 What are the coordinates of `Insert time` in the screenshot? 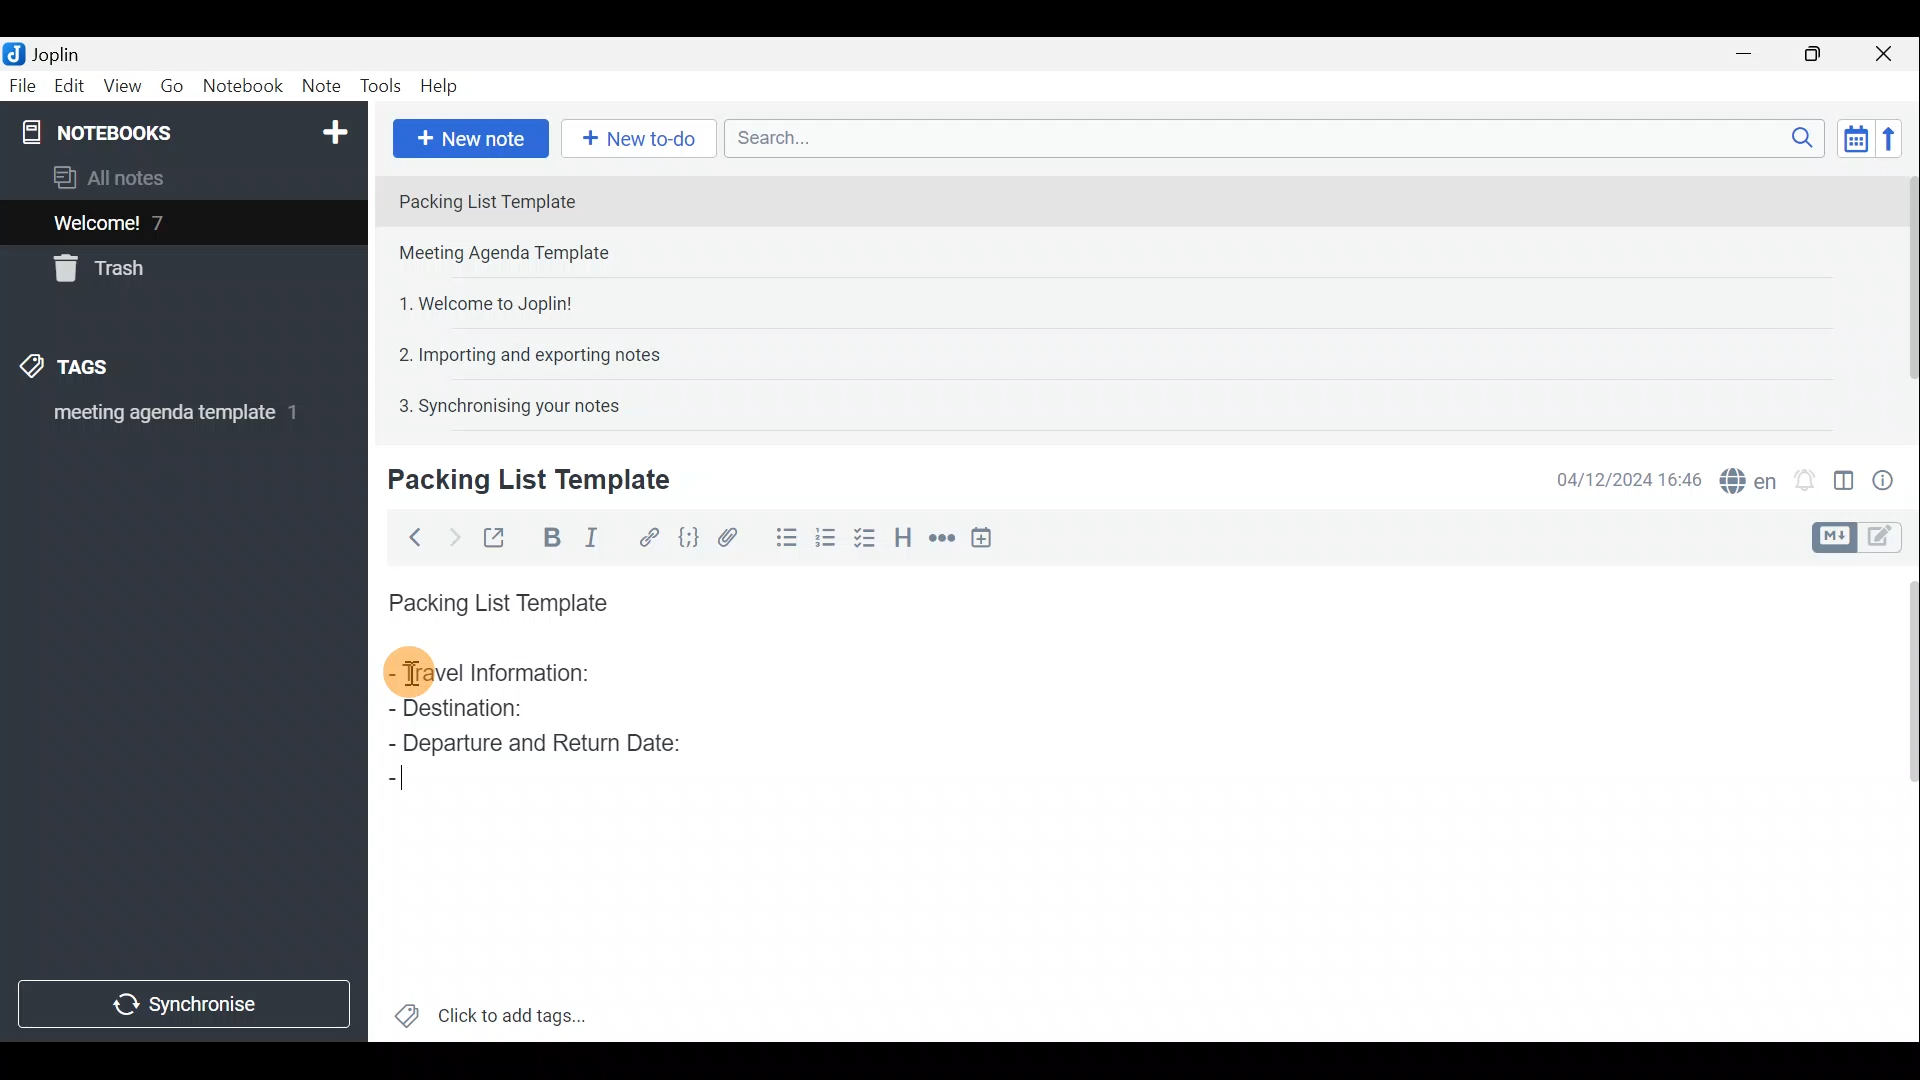 It's located at (988, 537).